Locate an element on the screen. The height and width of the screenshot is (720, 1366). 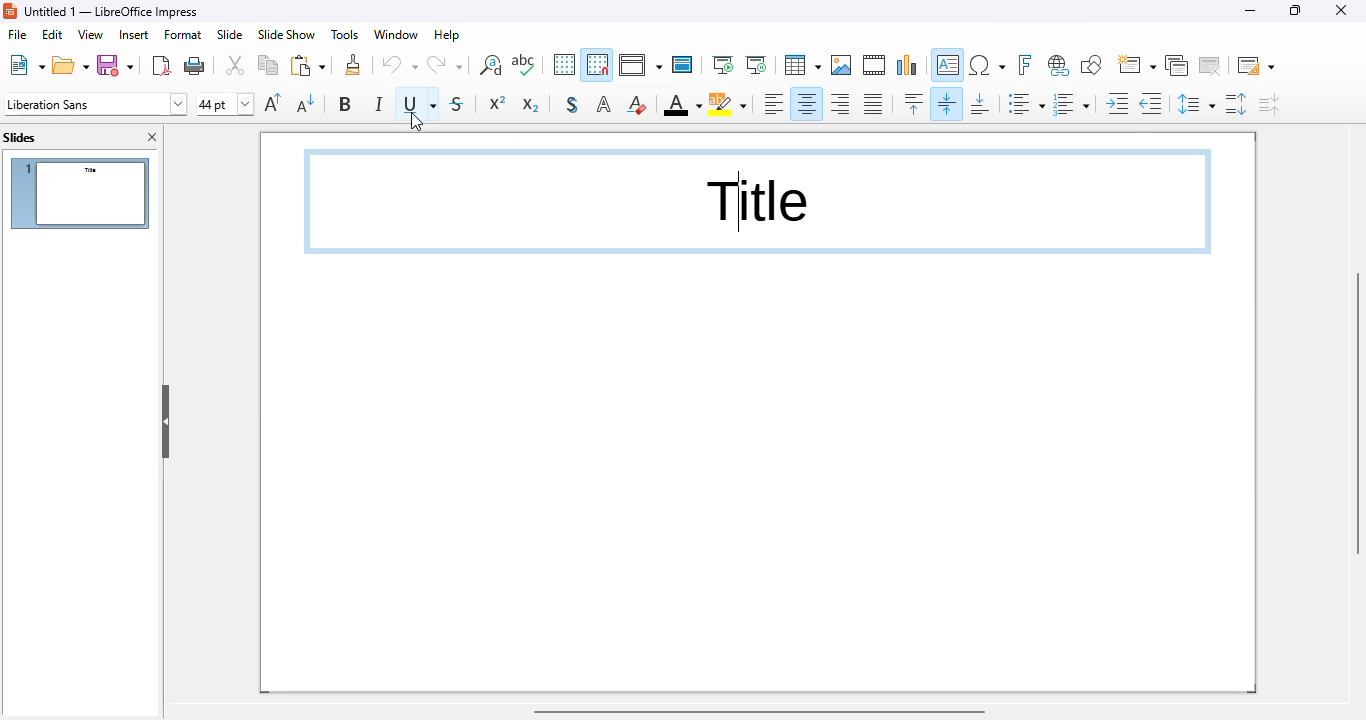
decrease font size is located at coordinates (306, 102).